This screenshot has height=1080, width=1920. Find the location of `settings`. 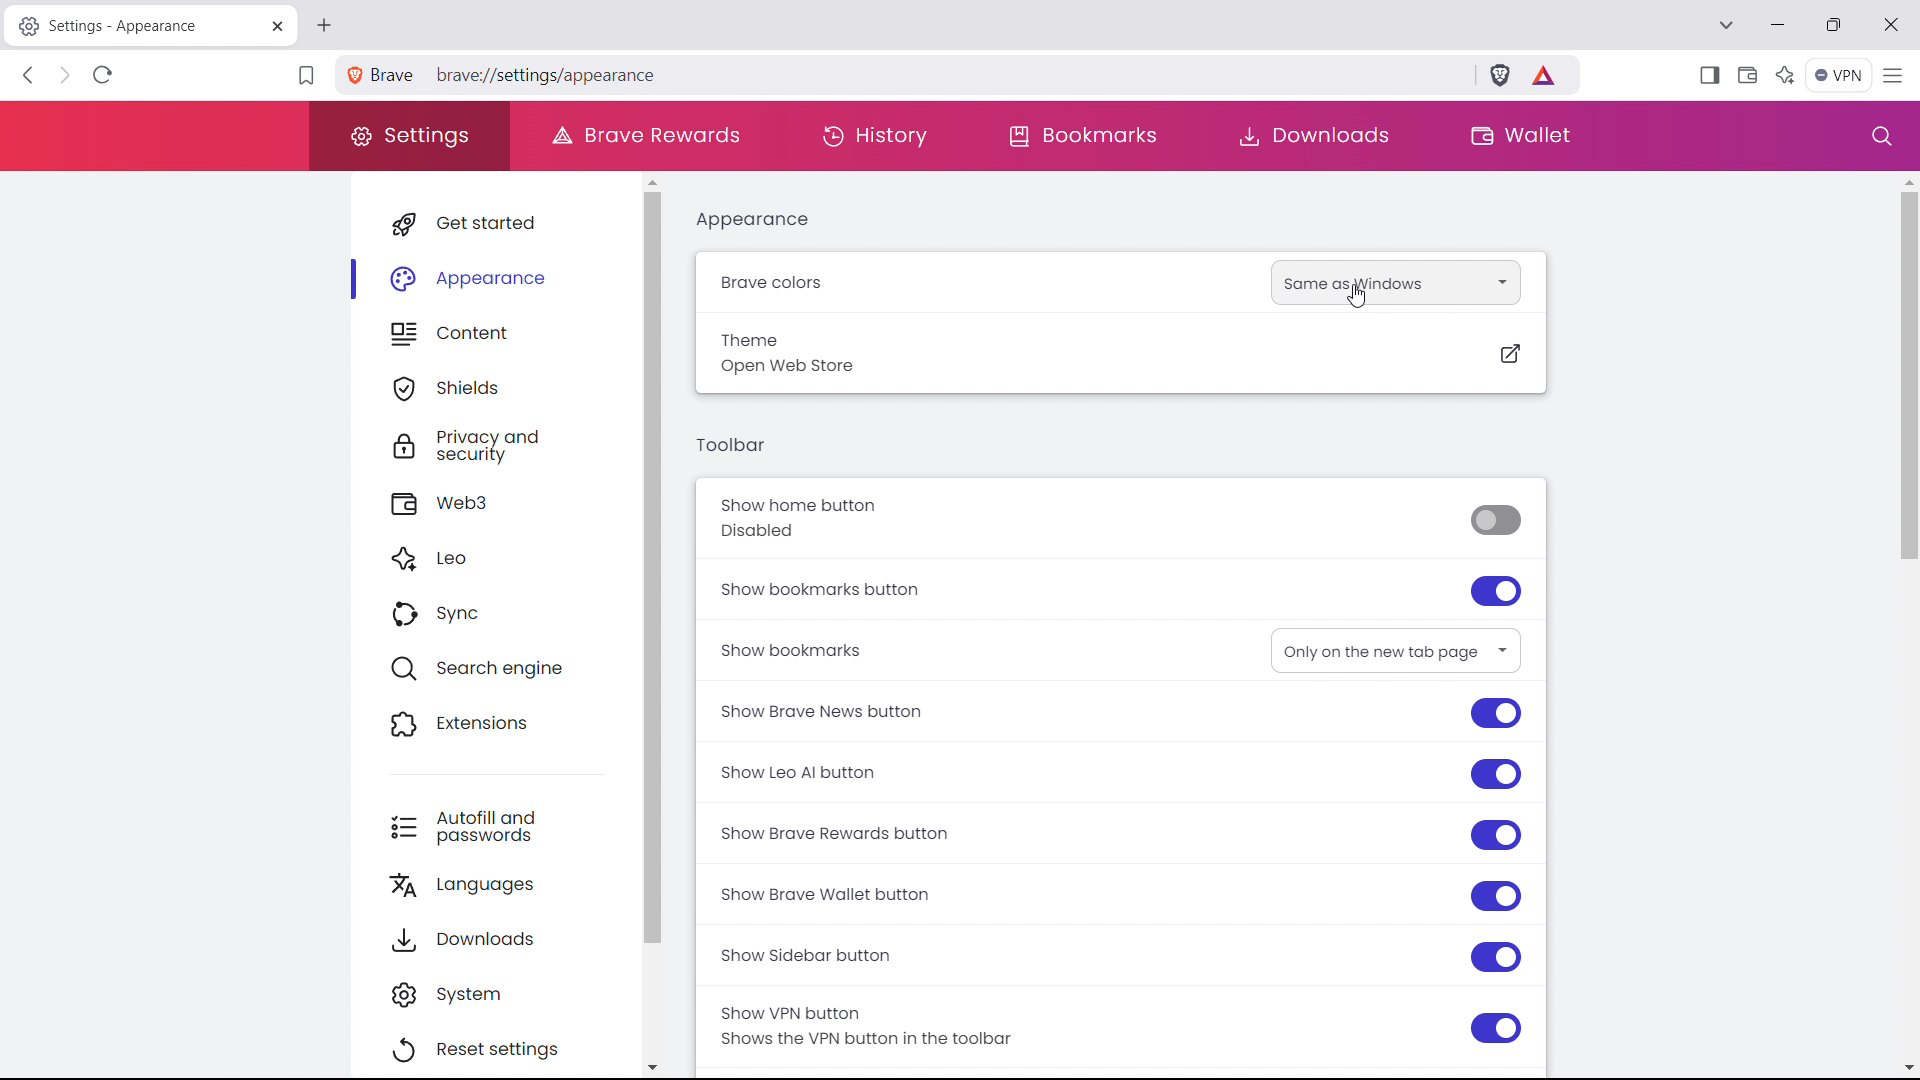

settings is located at coordinates (410, 136).